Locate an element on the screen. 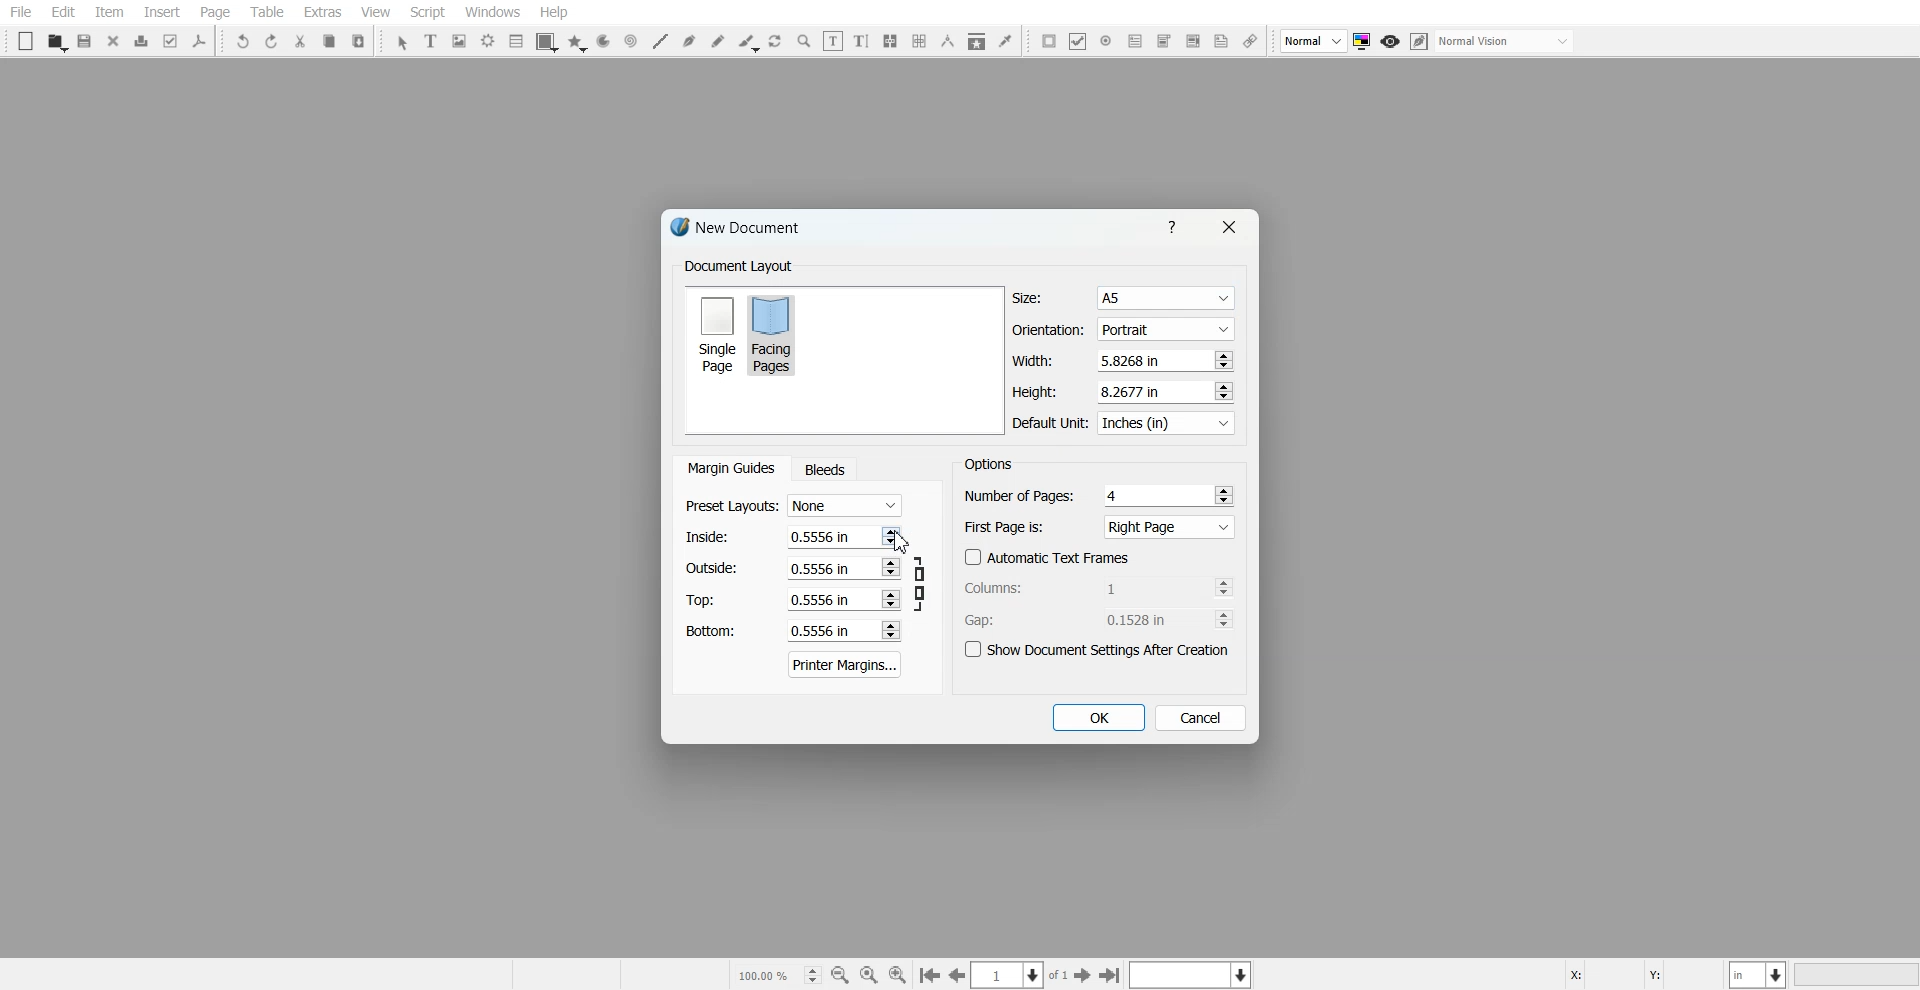  Height adjuster is located at coordinates (1124, 391).